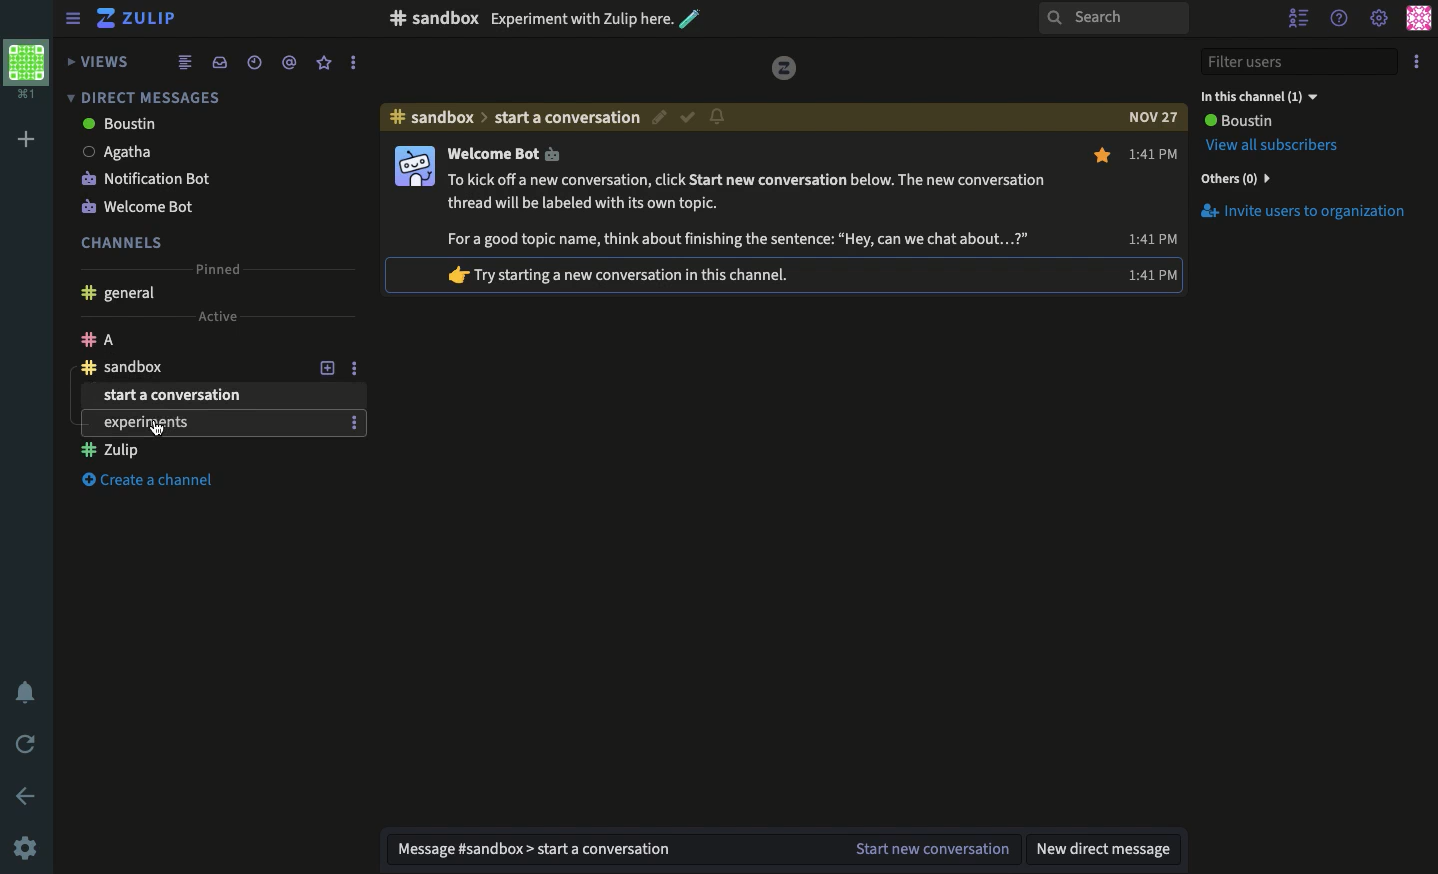 Image resolution: width=1438 pixels, height=874 pixels. What do you see at coordinates (1152, 117) in the screenshot?
I see `date` at bounding box center [1152, 117].